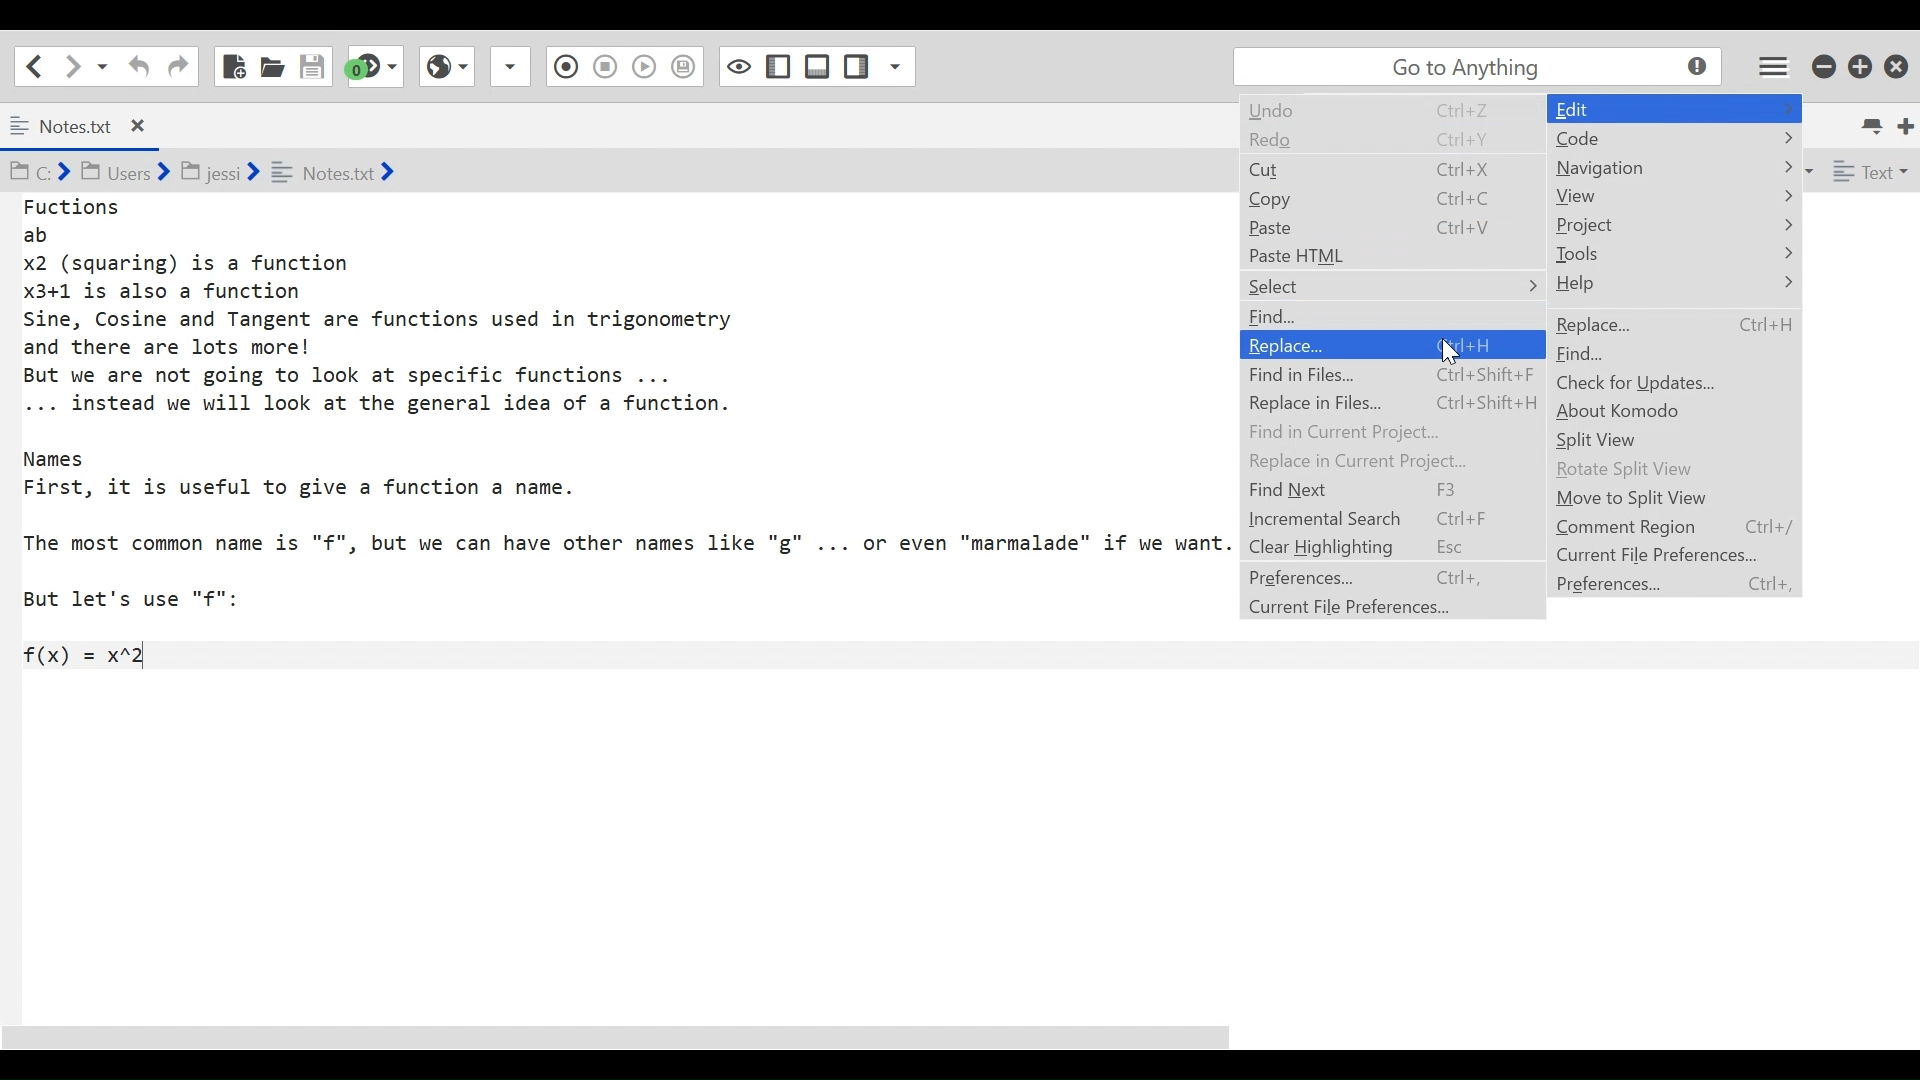 The width and height of the screenshot is (1920, 1080). What do you see at coordinates (563, 69) in the screenshot?
I see `Stop Recording Macro` at bounding box center [563, 69].